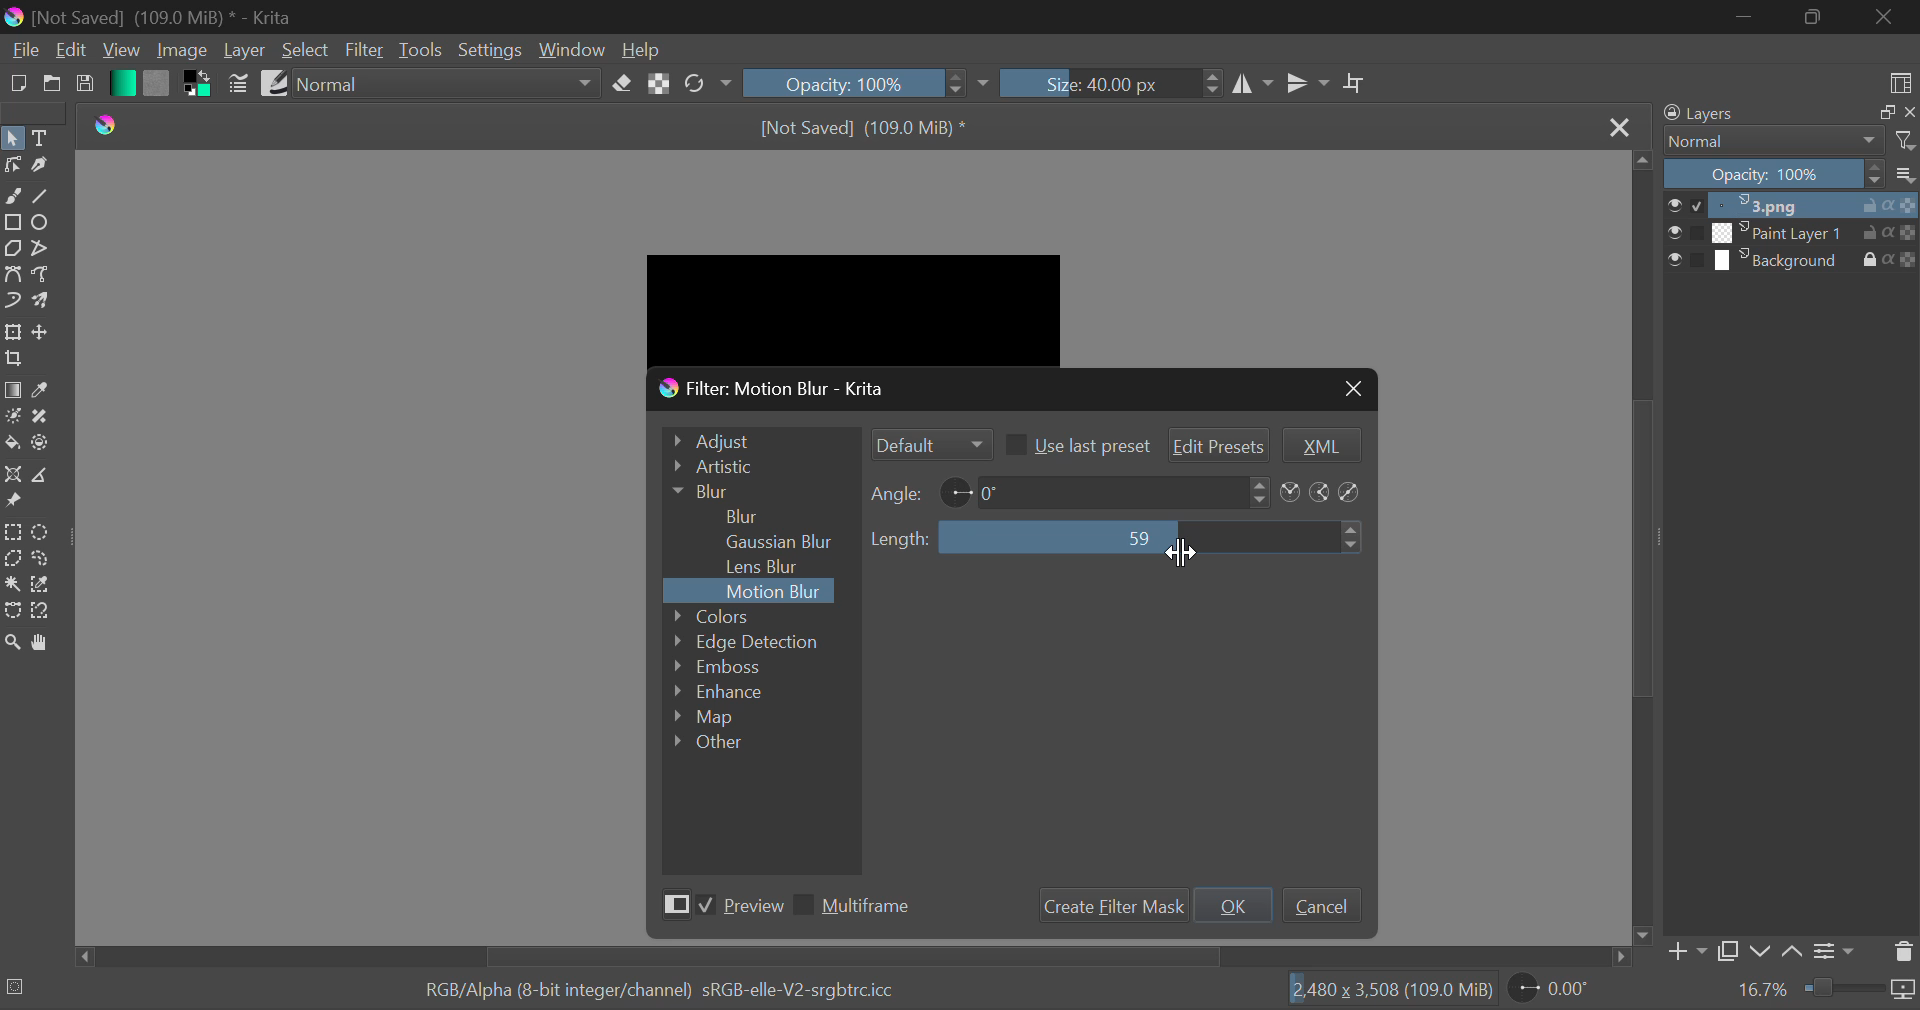 The image size is (1920, 1010). Describe the element at coordinates (787, 540) in the screenshot. I see `Gaussian Blur` at that location.